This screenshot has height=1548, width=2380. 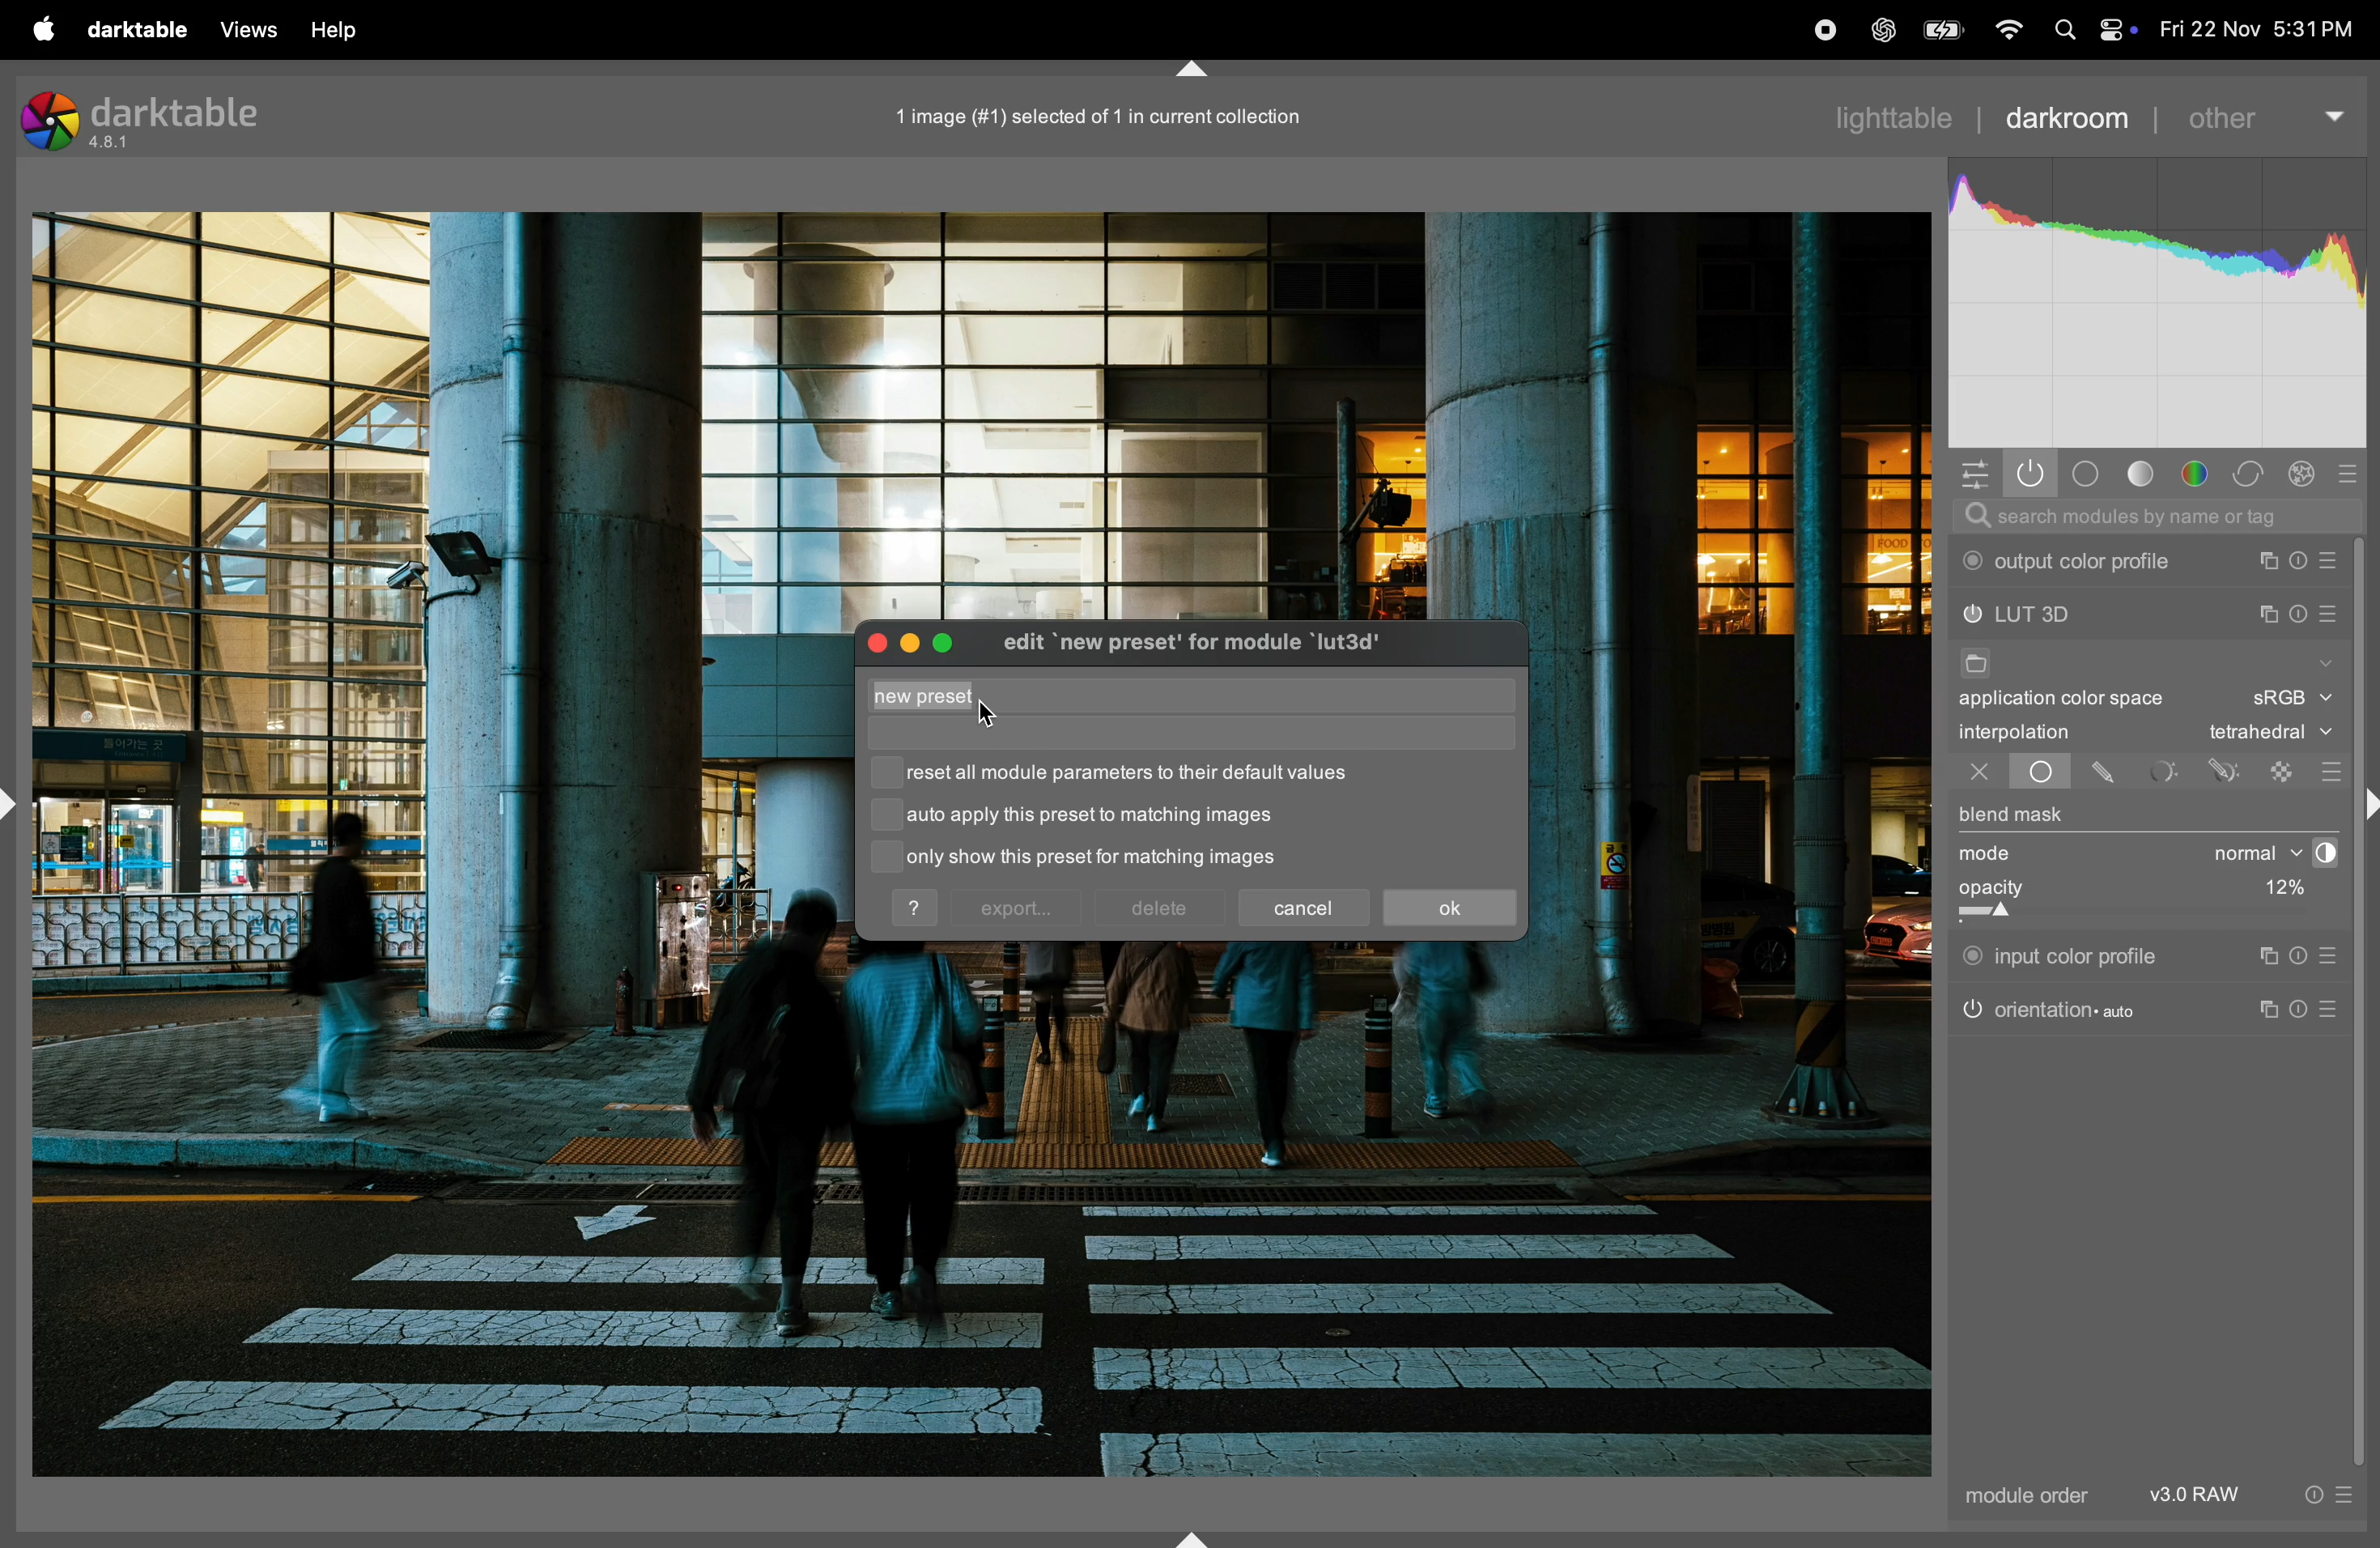 I want to click on darktable, so click(x=130, y=27).